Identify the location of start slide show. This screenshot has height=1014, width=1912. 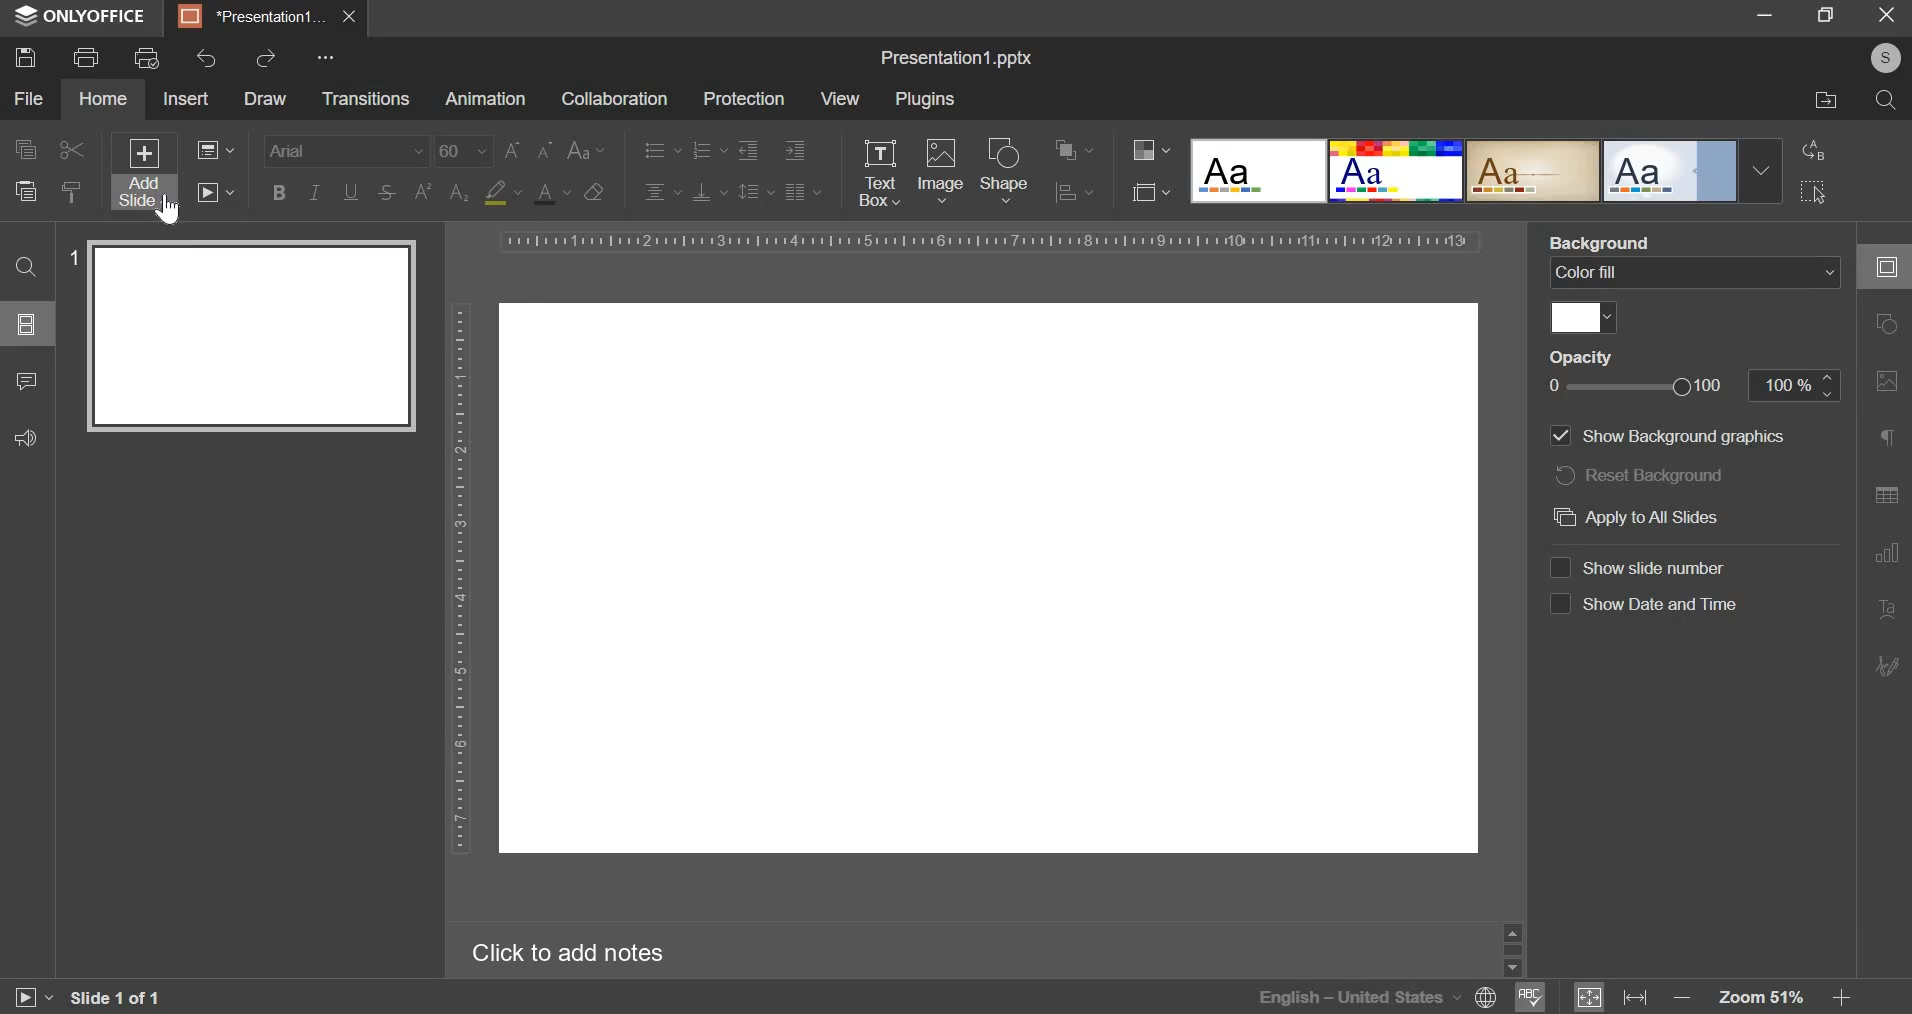
(24, 1000).